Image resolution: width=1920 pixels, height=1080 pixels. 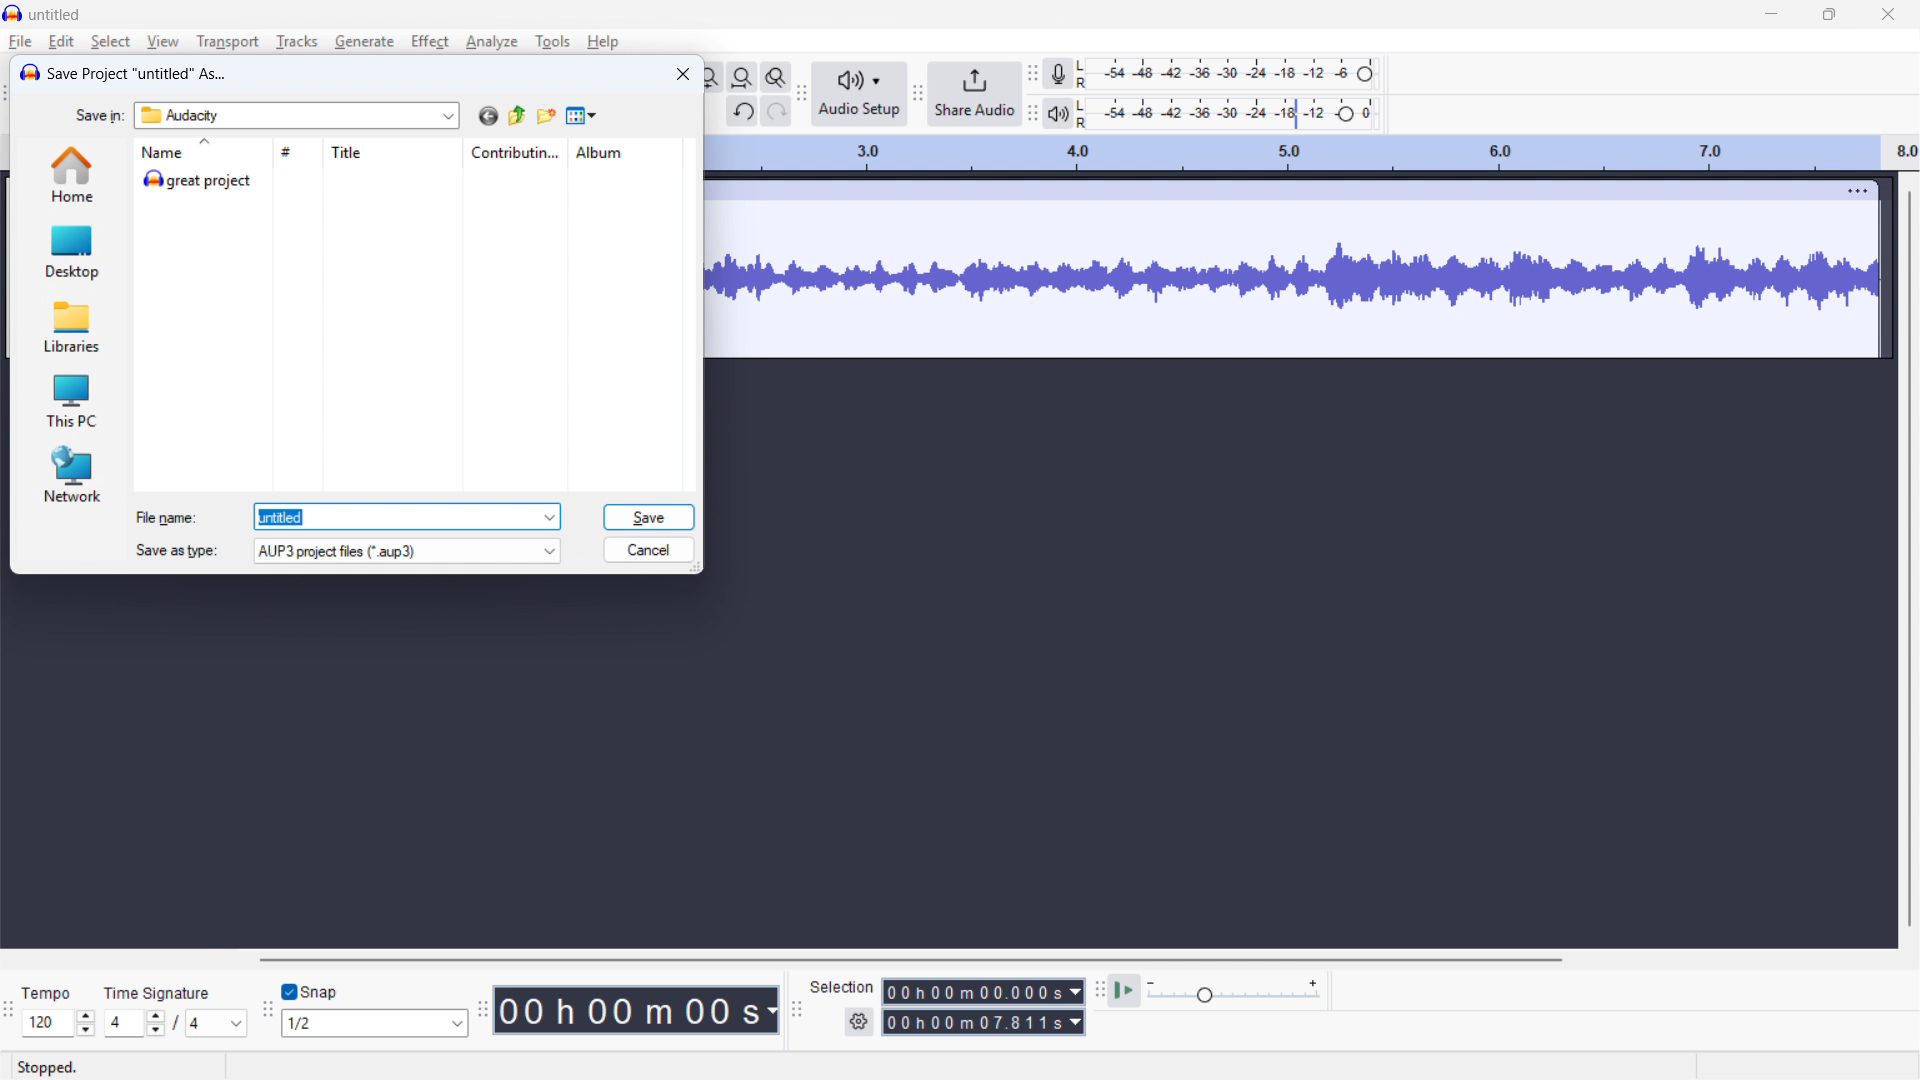 I want to click on logo, so click(x=29, y=73).